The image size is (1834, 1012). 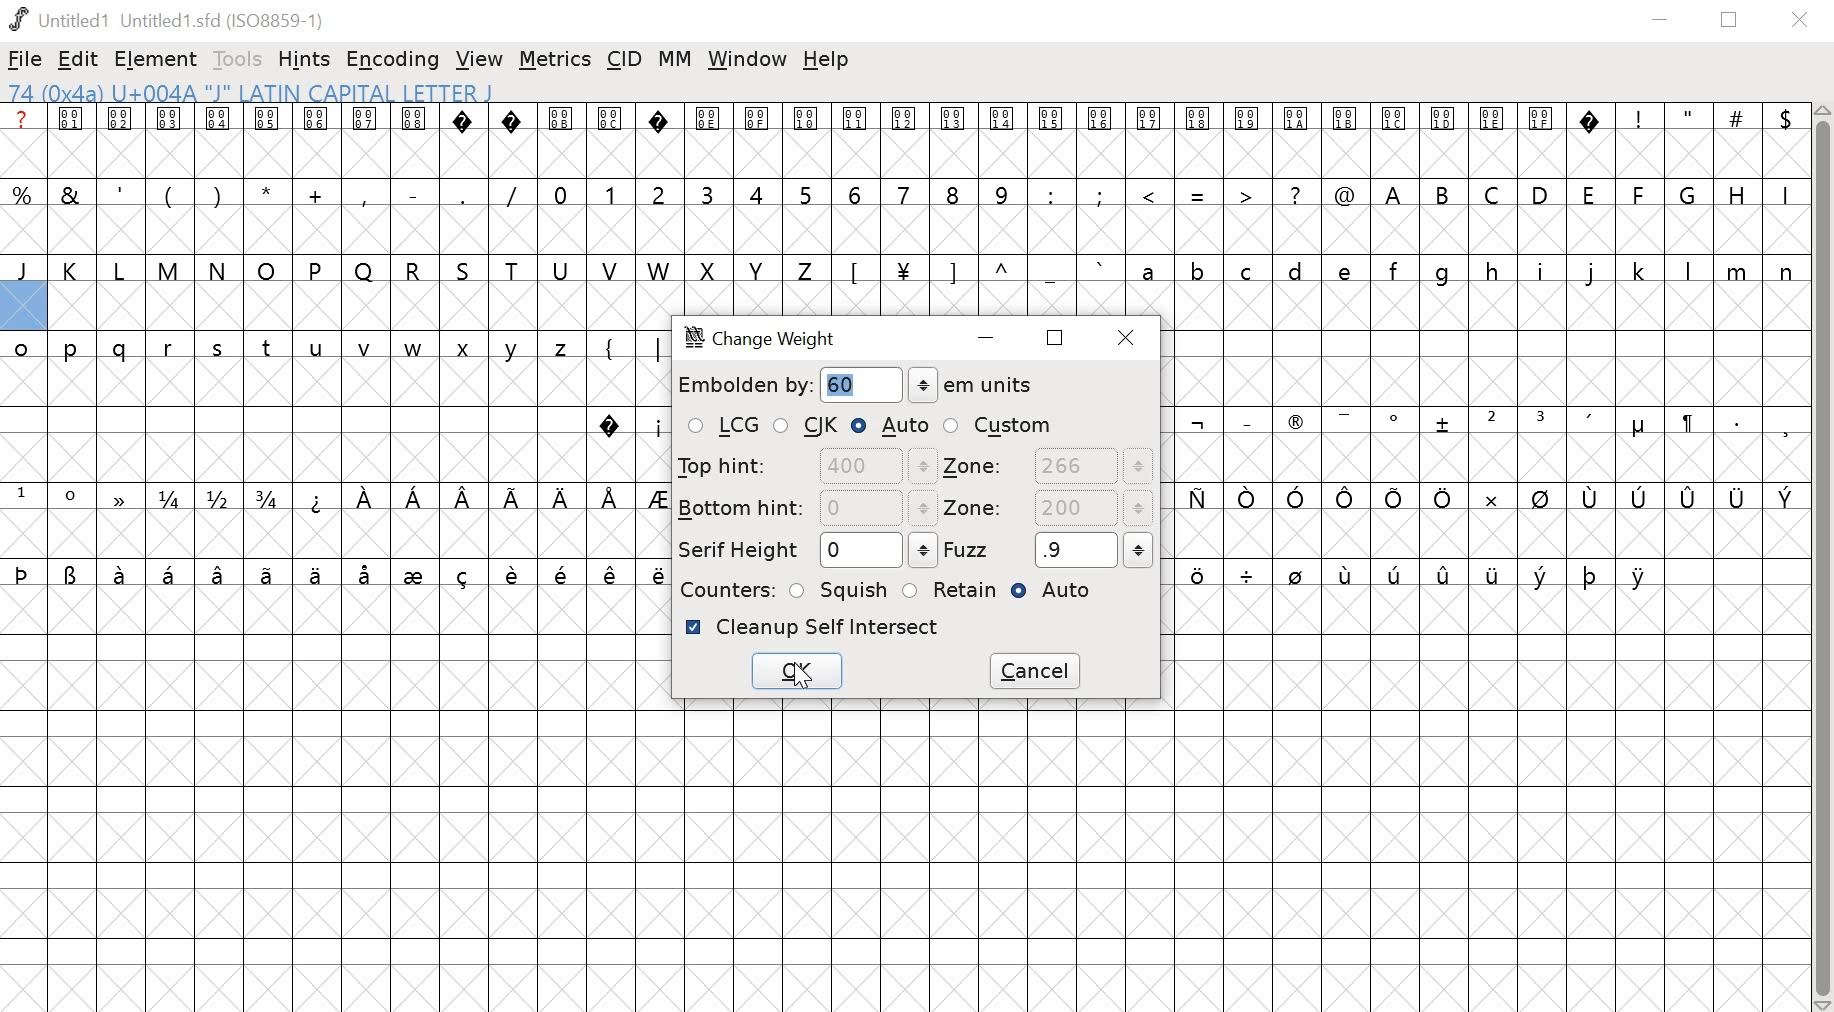 I want to click on FUZZ, so click(x=1049, y=549).